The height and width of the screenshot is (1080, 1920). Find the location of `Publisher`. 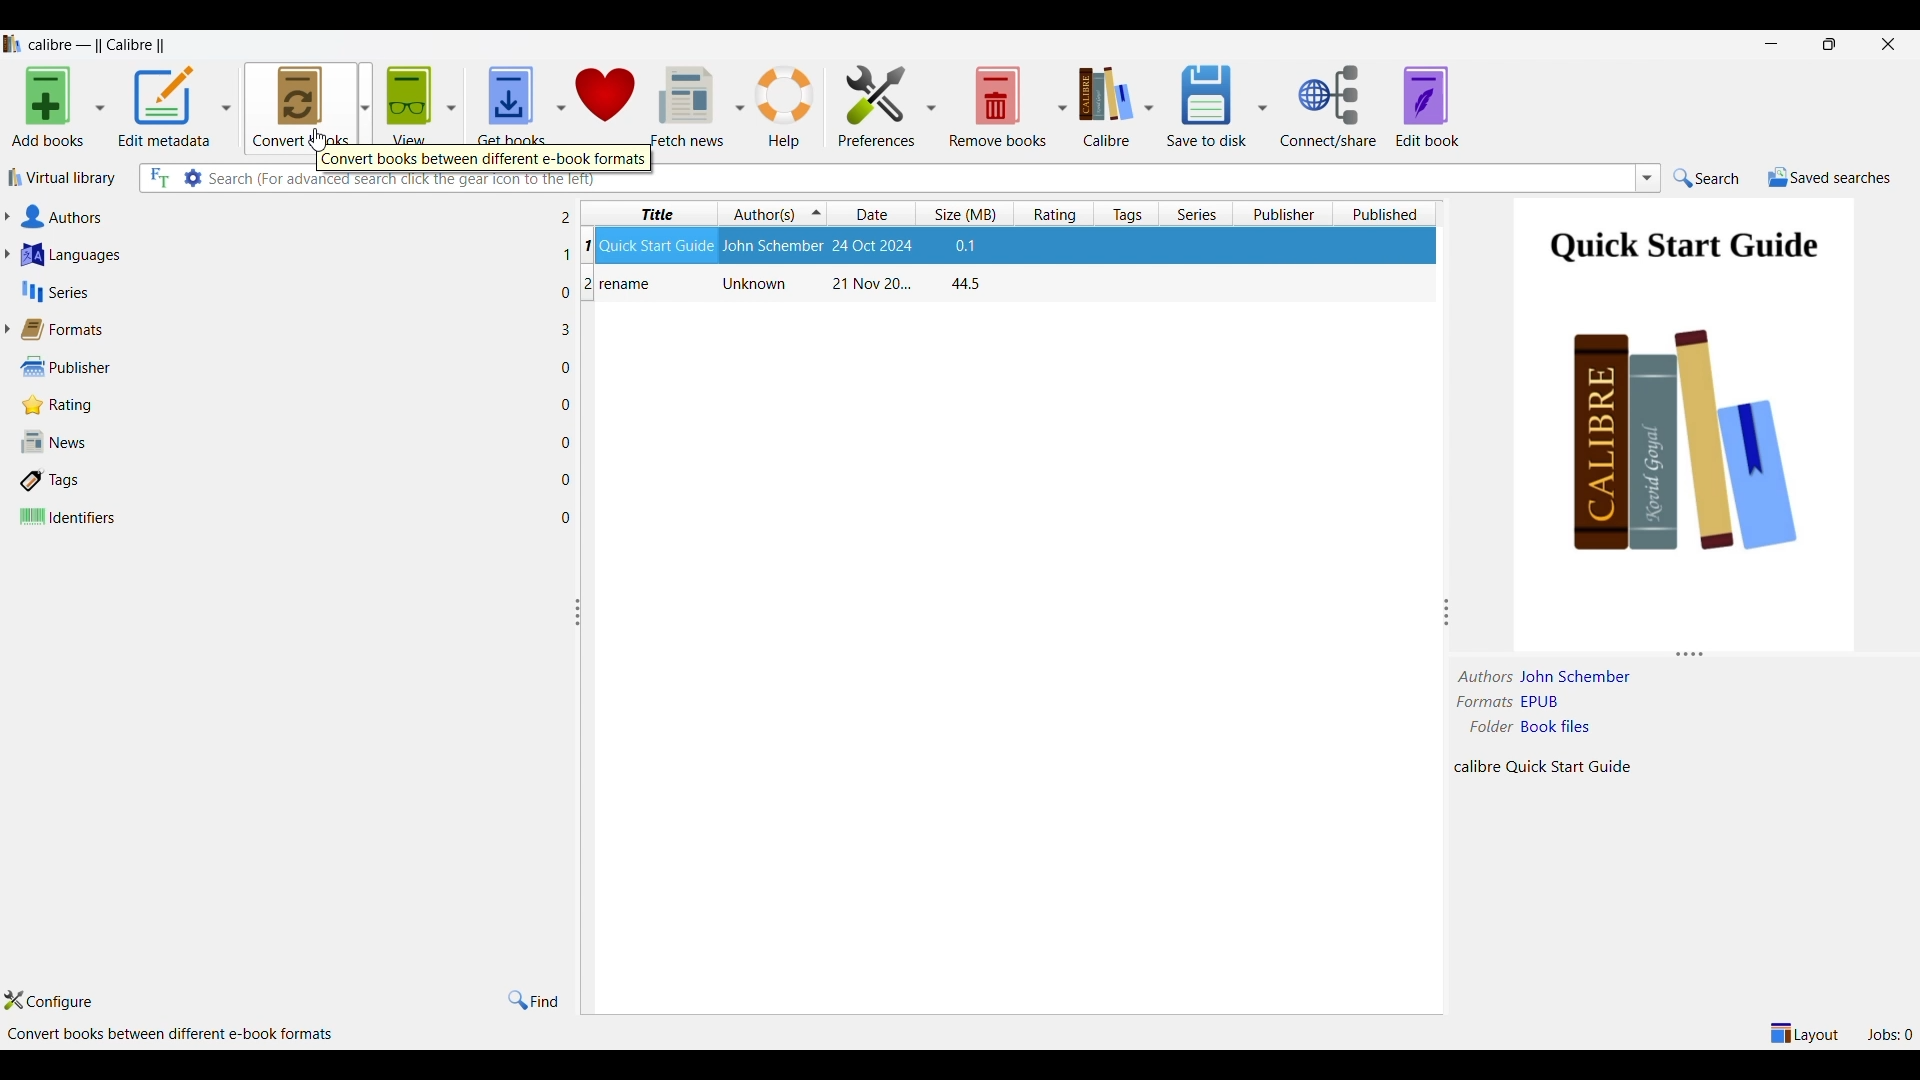

Publisher is located at coordinates (284, 367).